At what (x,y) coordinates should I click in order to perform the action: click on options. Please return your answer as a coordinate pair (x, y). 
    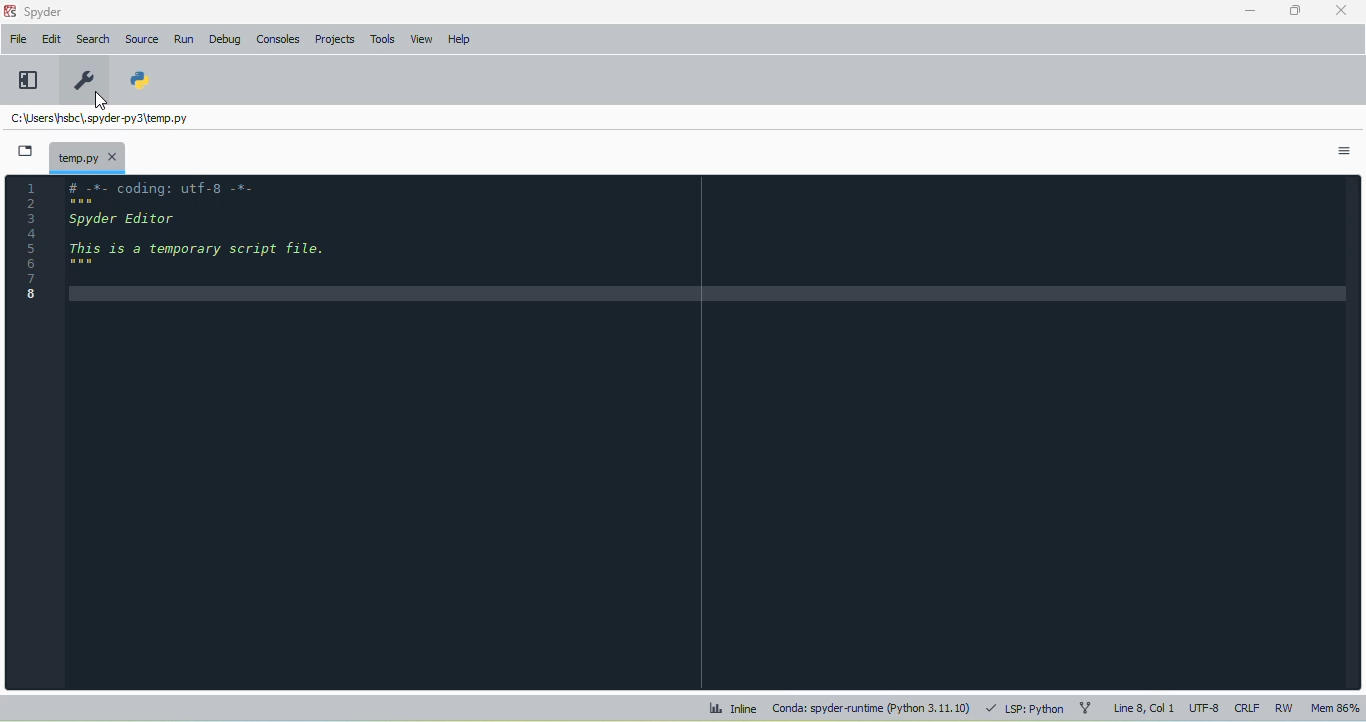
    Looking at the image, I should click on (1344, 151).